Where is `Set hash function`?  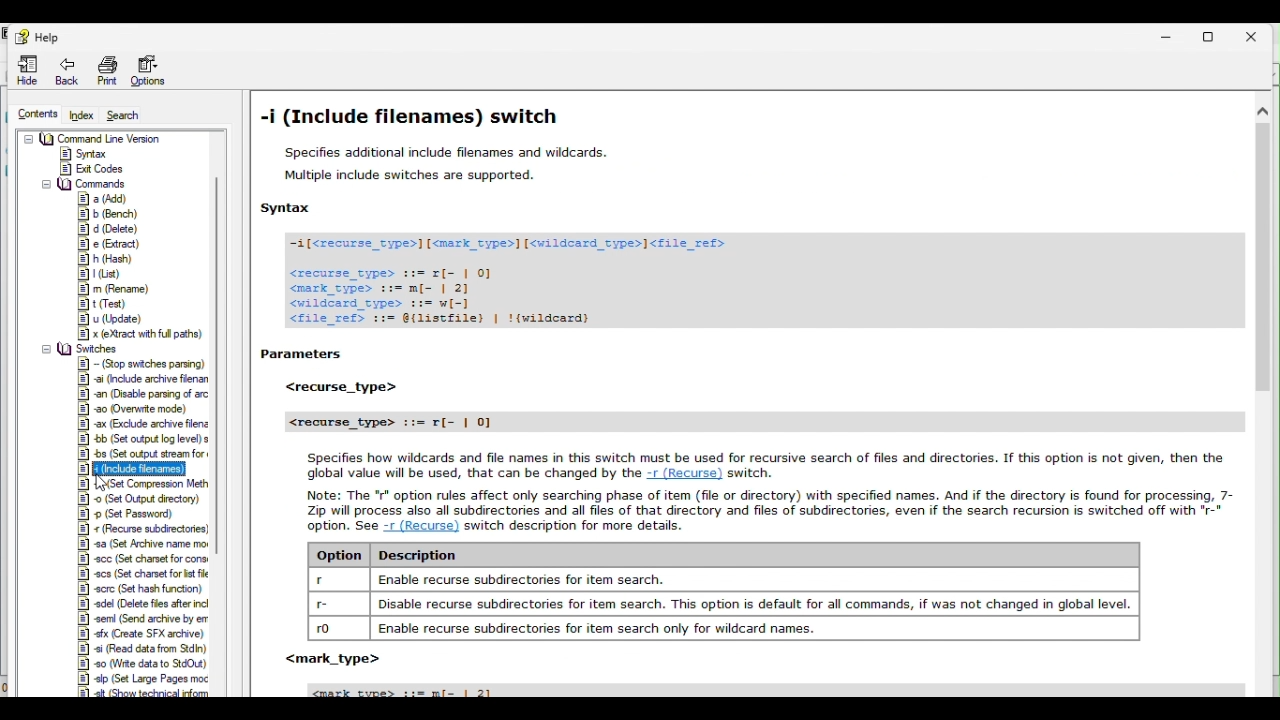 Set hash function is located at coordinates (142, 590).